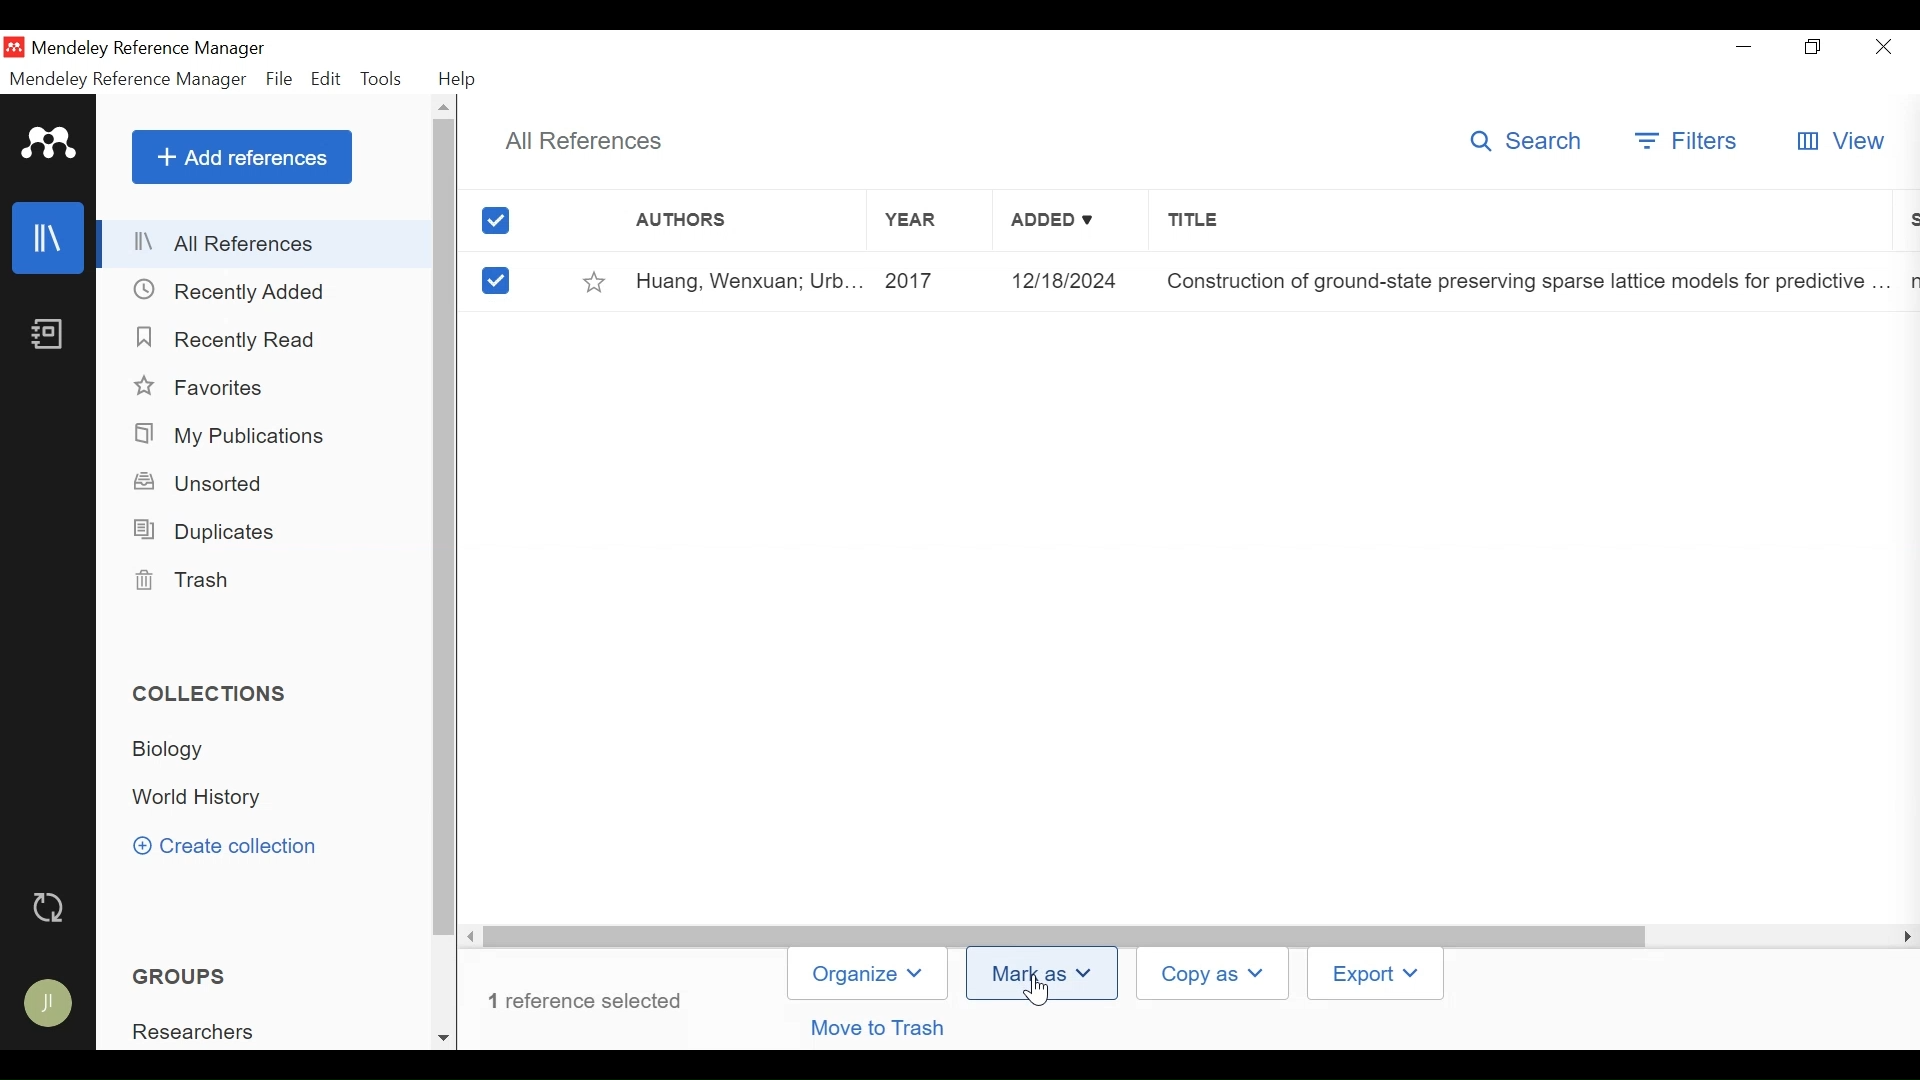 The width and height of the screenshot is (1920, 1080). What do you see at coordinates (868, 972) in the screenshot?
I see `Organize` at bounding box center [868, 972].